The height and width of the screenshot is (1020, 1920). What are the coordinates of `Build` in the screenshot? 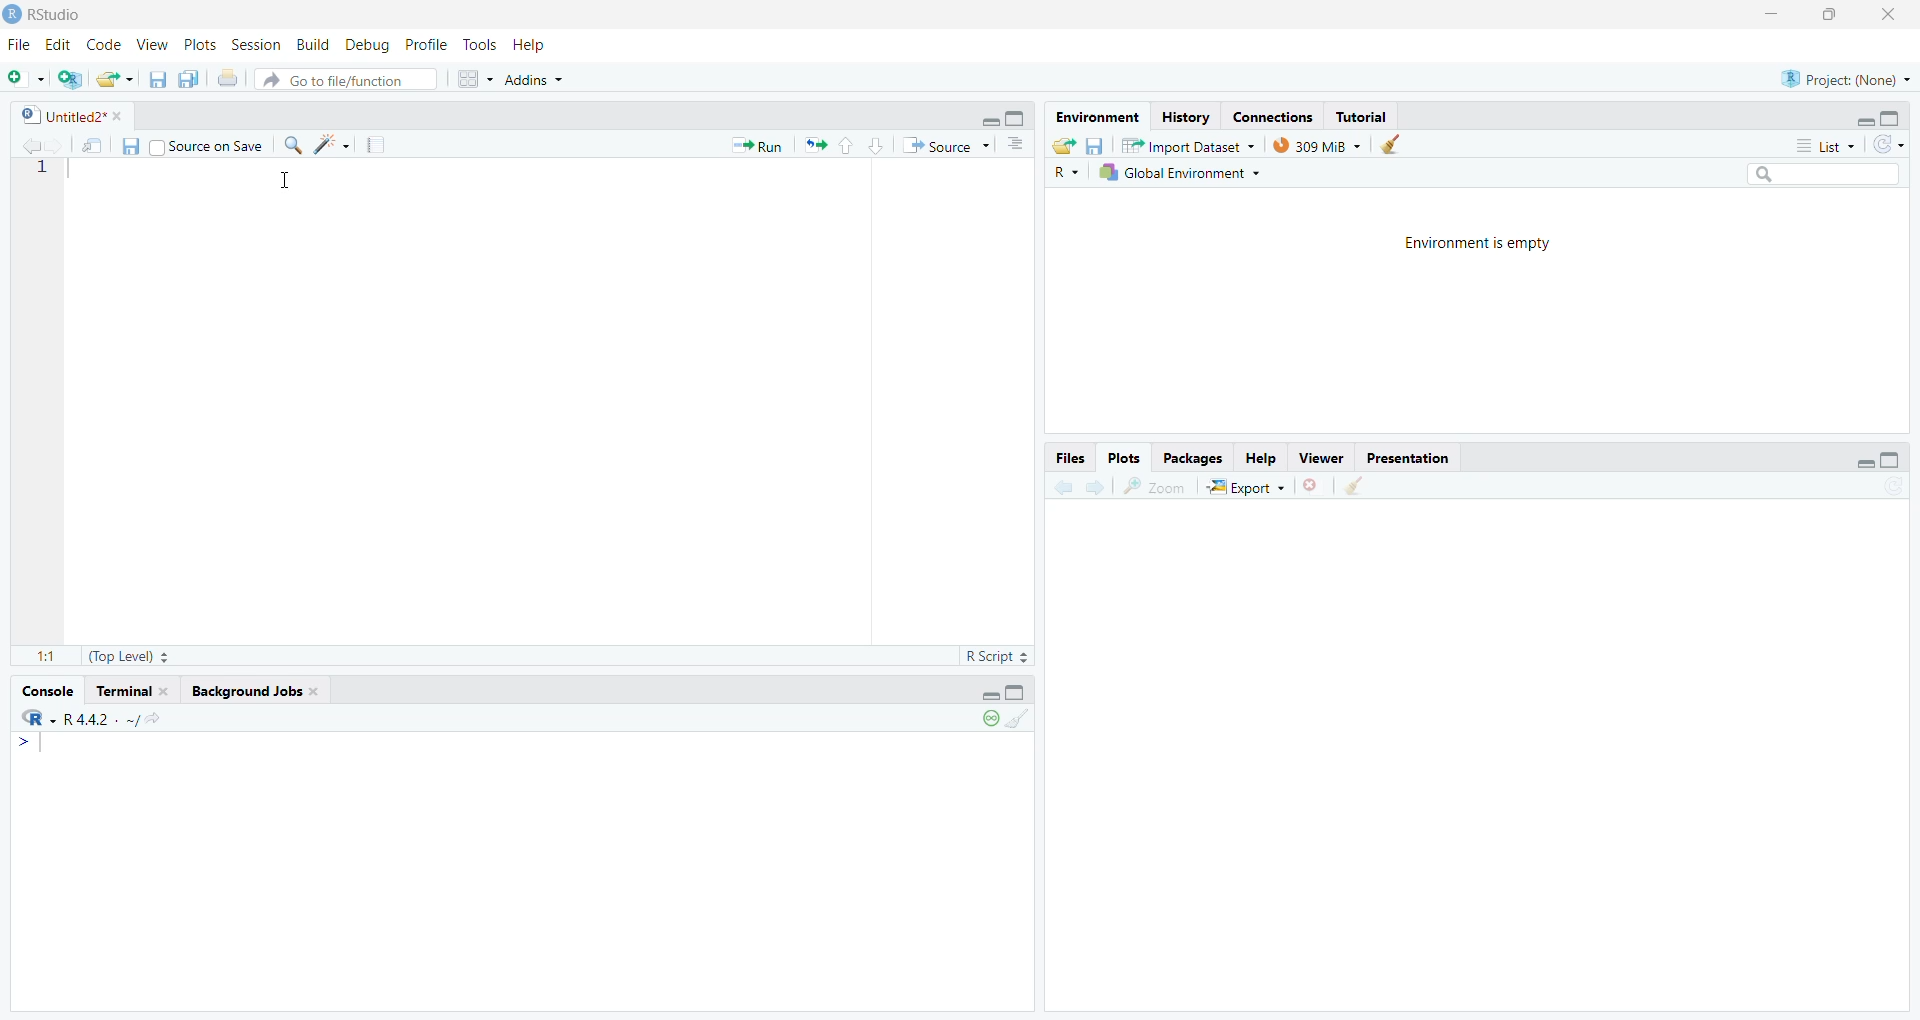 It's located at (309, 45).